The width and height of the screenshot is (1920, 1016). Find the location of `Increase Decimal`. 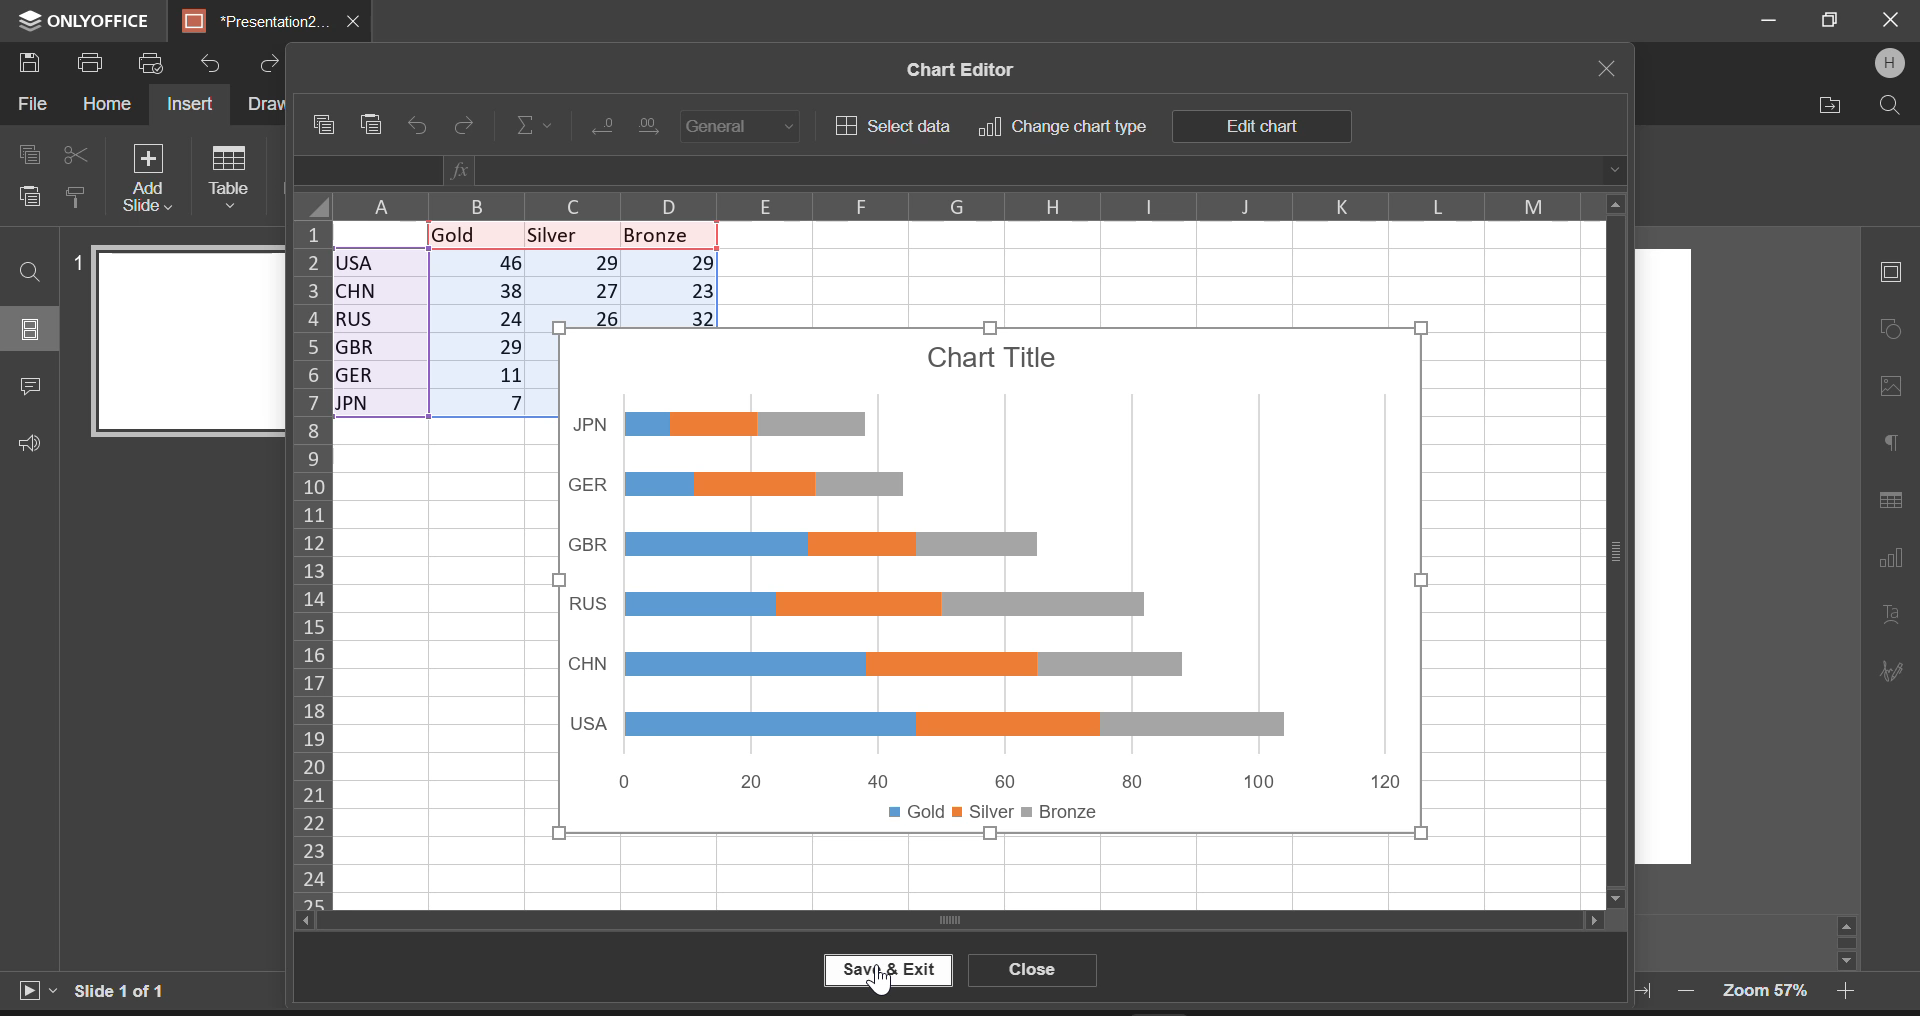

Increase Decimal is located at coordinates (650, 122).